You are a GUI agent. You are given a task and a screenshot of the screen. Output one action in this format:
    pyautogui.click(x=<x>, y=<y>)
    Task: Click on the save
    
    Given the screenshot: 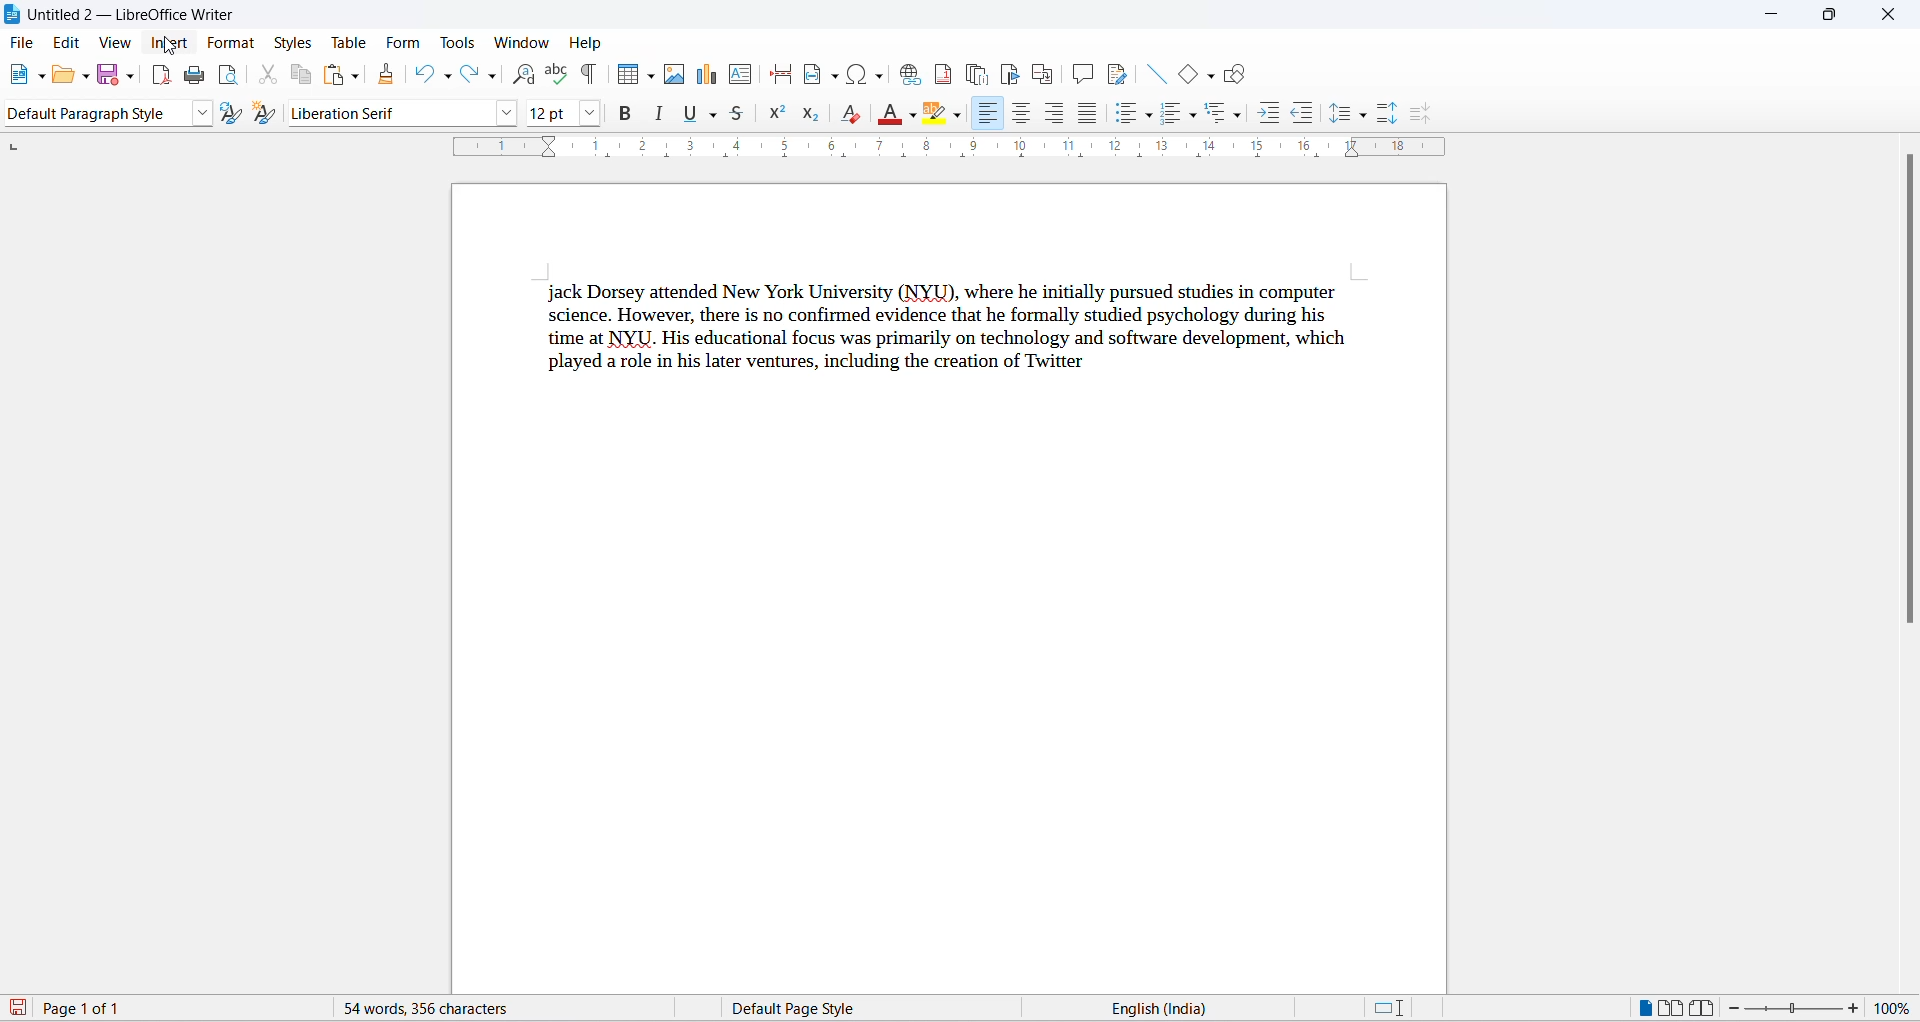 What is the action you would take?
    pyautogui.click(x=108, y=77)
    